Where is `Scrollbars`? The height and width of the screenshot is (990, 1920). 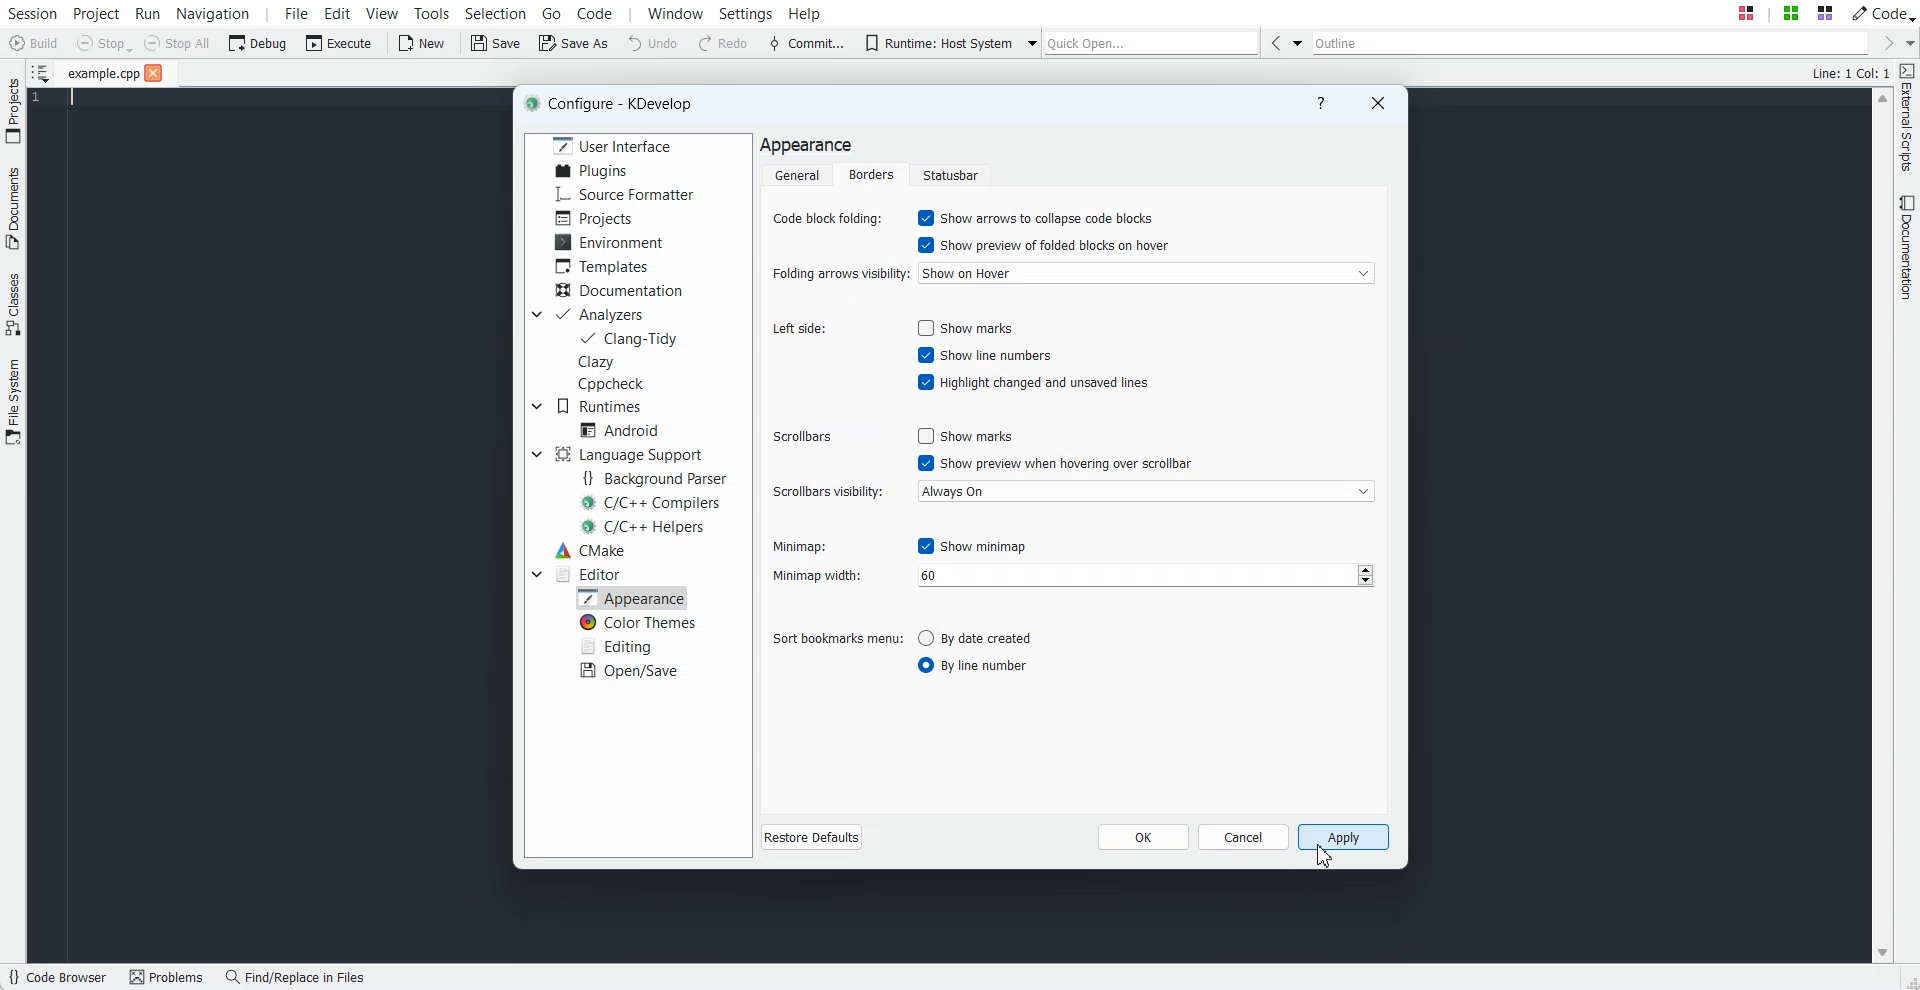 Scrollbars is located at coordinates (802, 437).